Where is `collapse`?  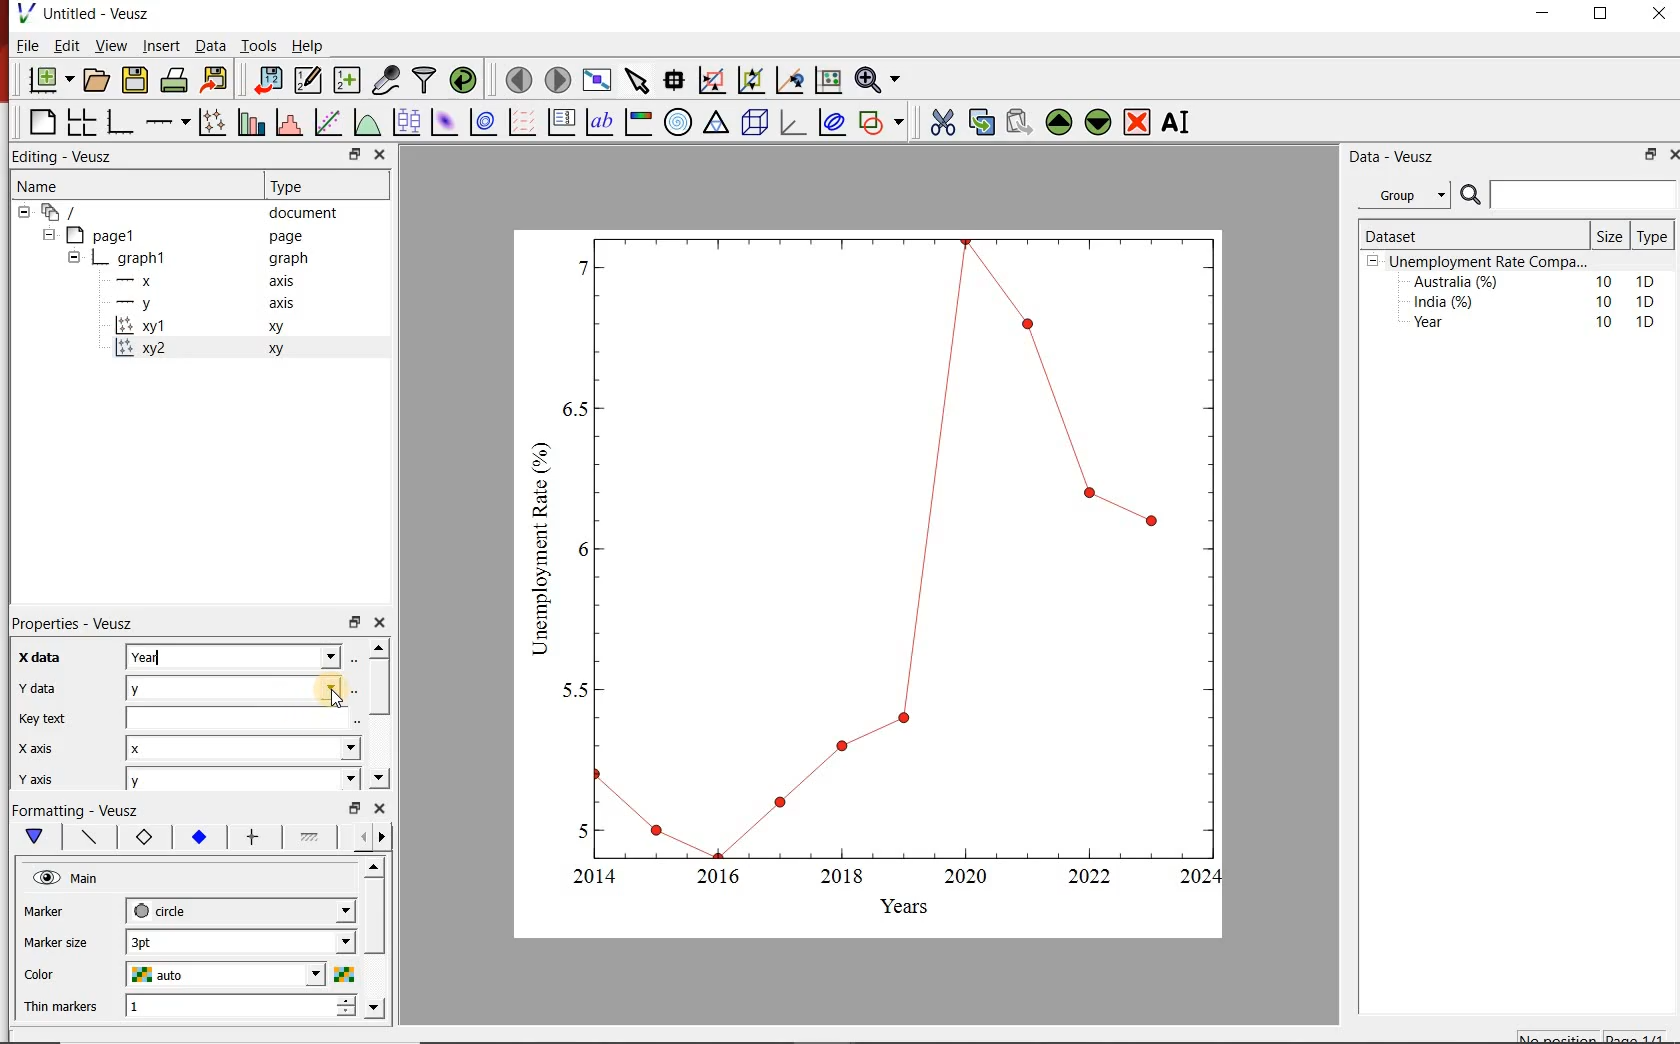 collapse is located at coordinates (48, 235).